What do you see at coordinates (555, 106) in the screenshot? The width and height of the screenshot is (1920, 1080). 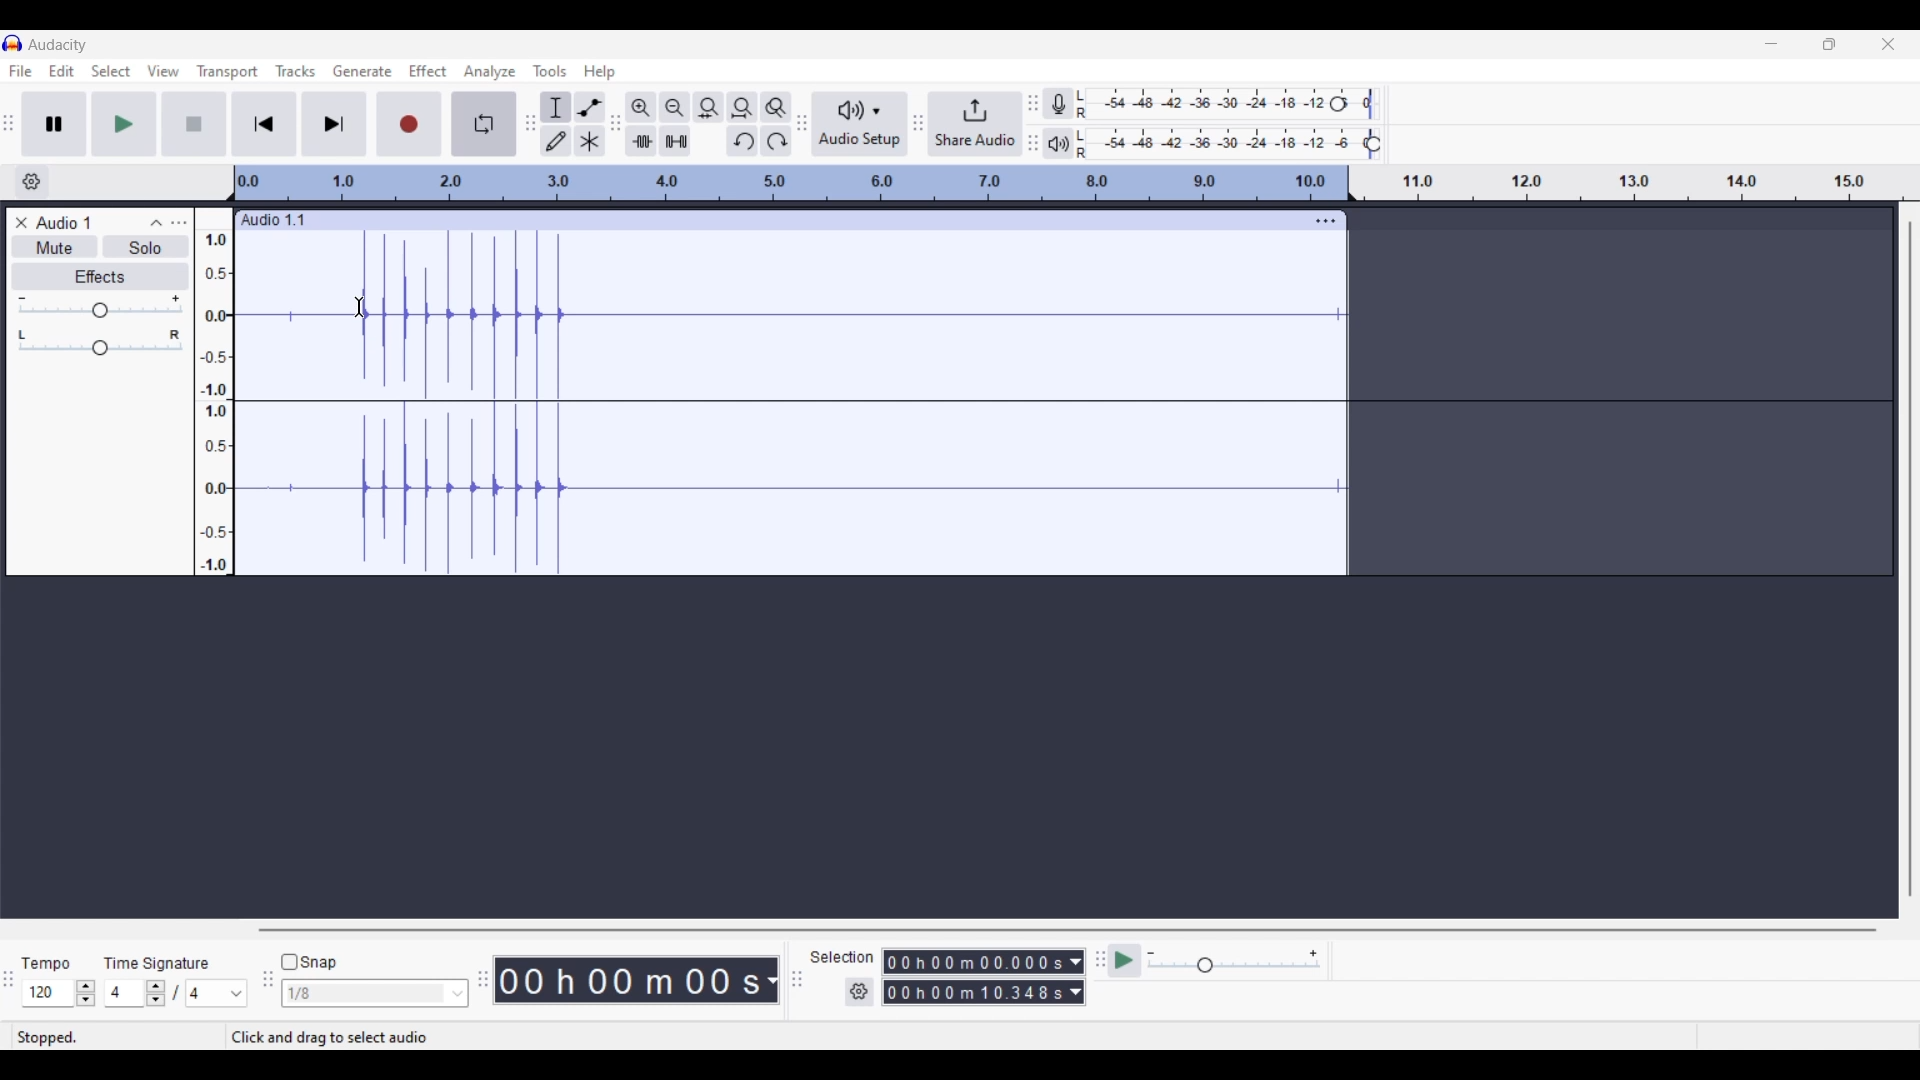 I see `Selection tool` at bounding box center [555, 106].